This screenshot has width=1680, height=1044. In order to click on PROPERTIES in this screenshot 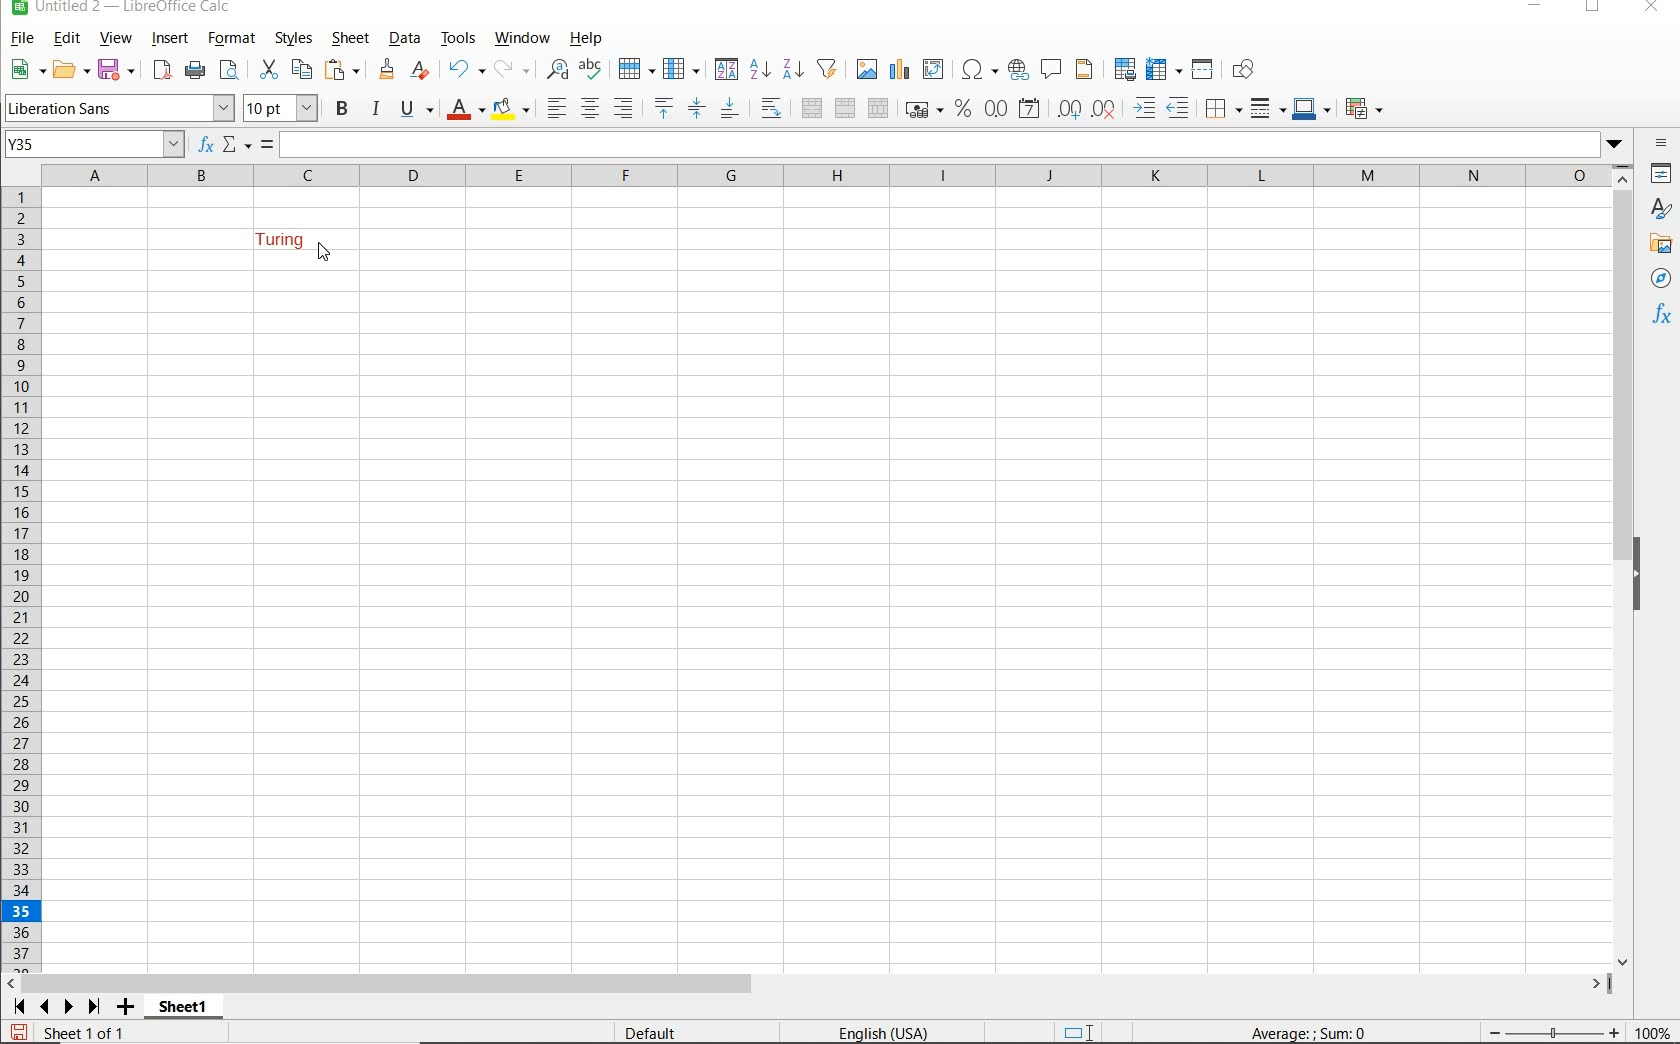, I will do `click(1663, 176)`.